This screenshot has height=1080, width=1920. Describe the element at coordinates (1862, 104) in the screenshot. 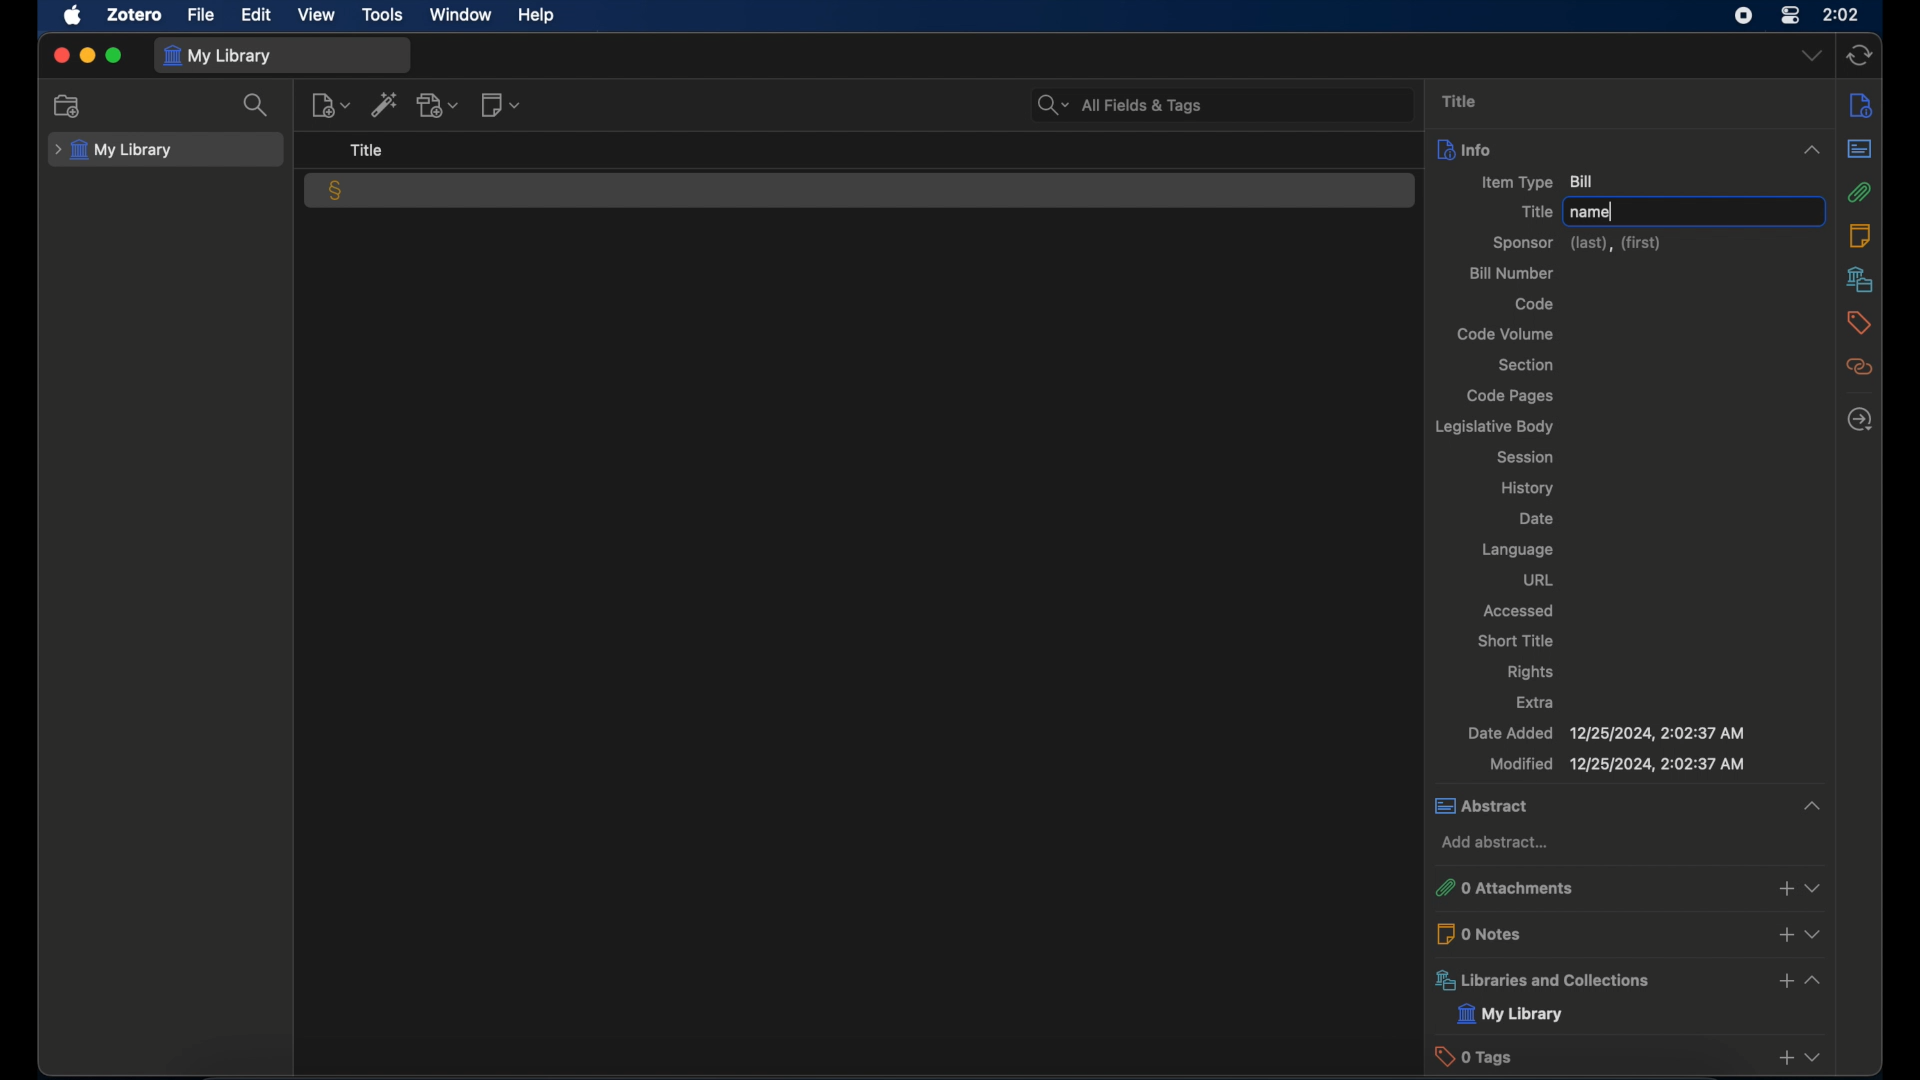

I see `info` at that location.